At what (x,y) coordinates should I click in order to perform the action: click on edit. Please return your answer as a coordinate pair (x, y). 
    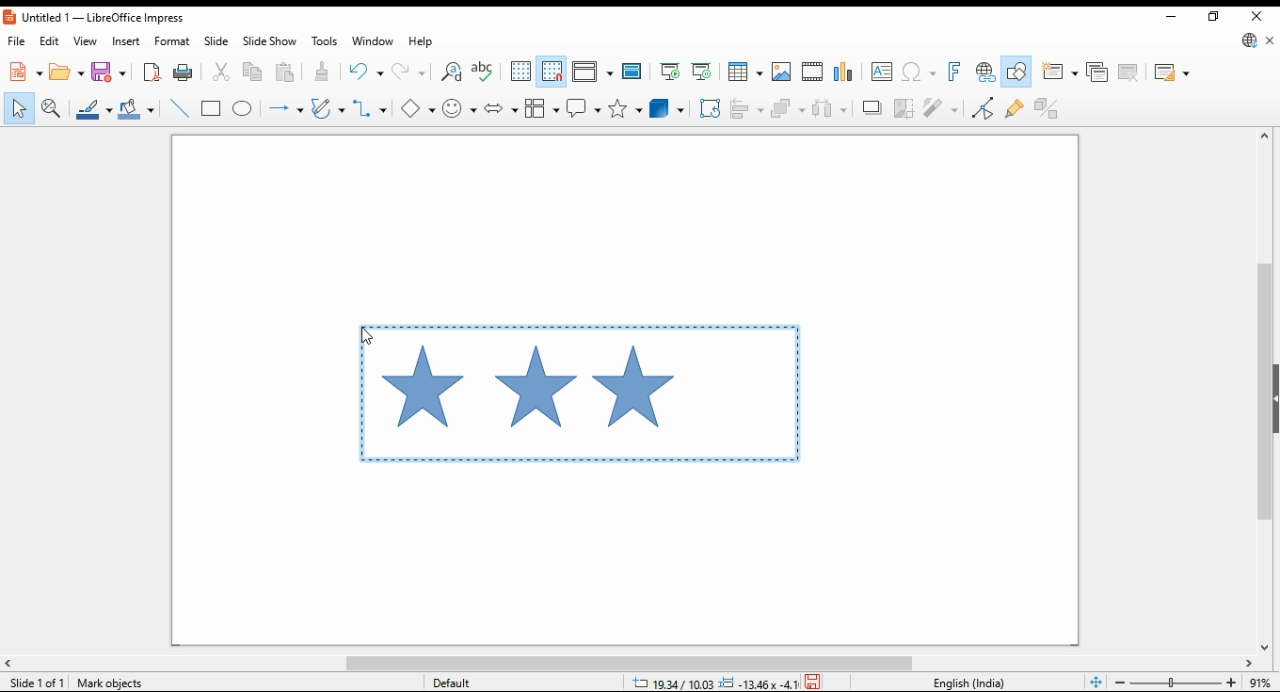
    Looking at the image, I should click on (48, 40).